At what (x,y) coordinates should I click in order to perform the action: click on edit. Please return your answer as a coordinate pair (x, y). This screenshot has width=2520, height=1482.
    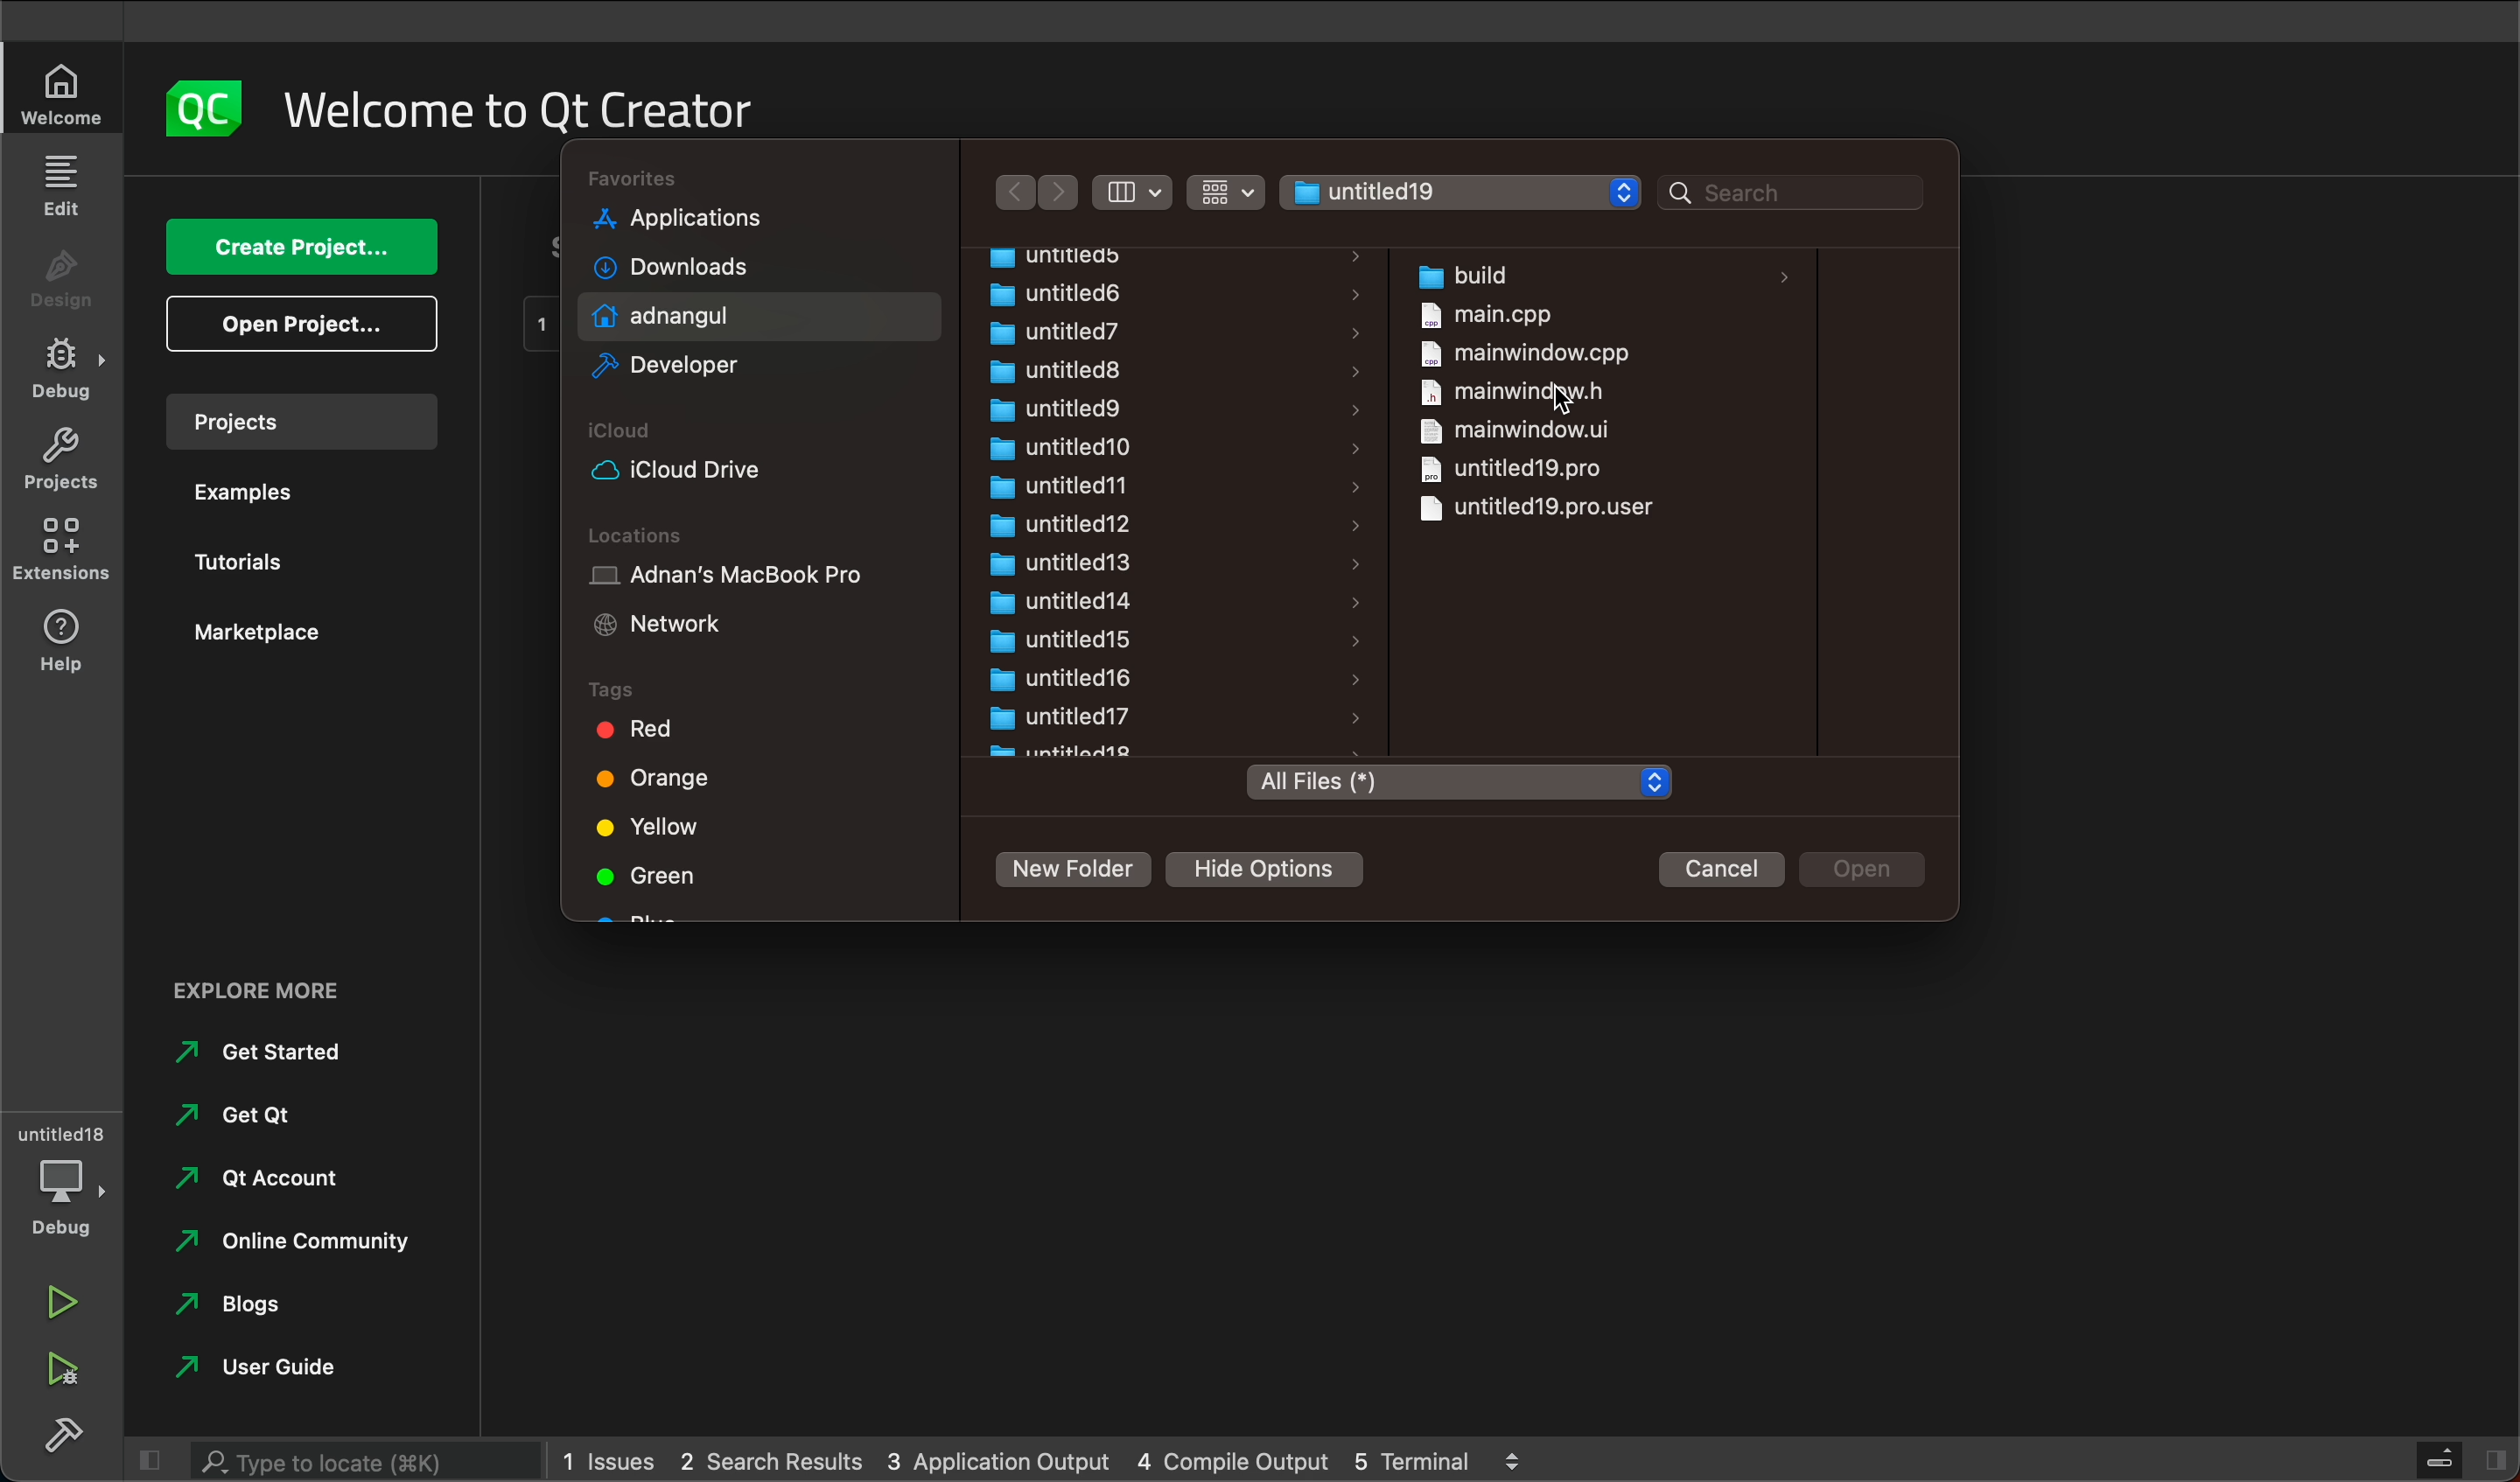
    Looking at the image, I should click on (64, 182).